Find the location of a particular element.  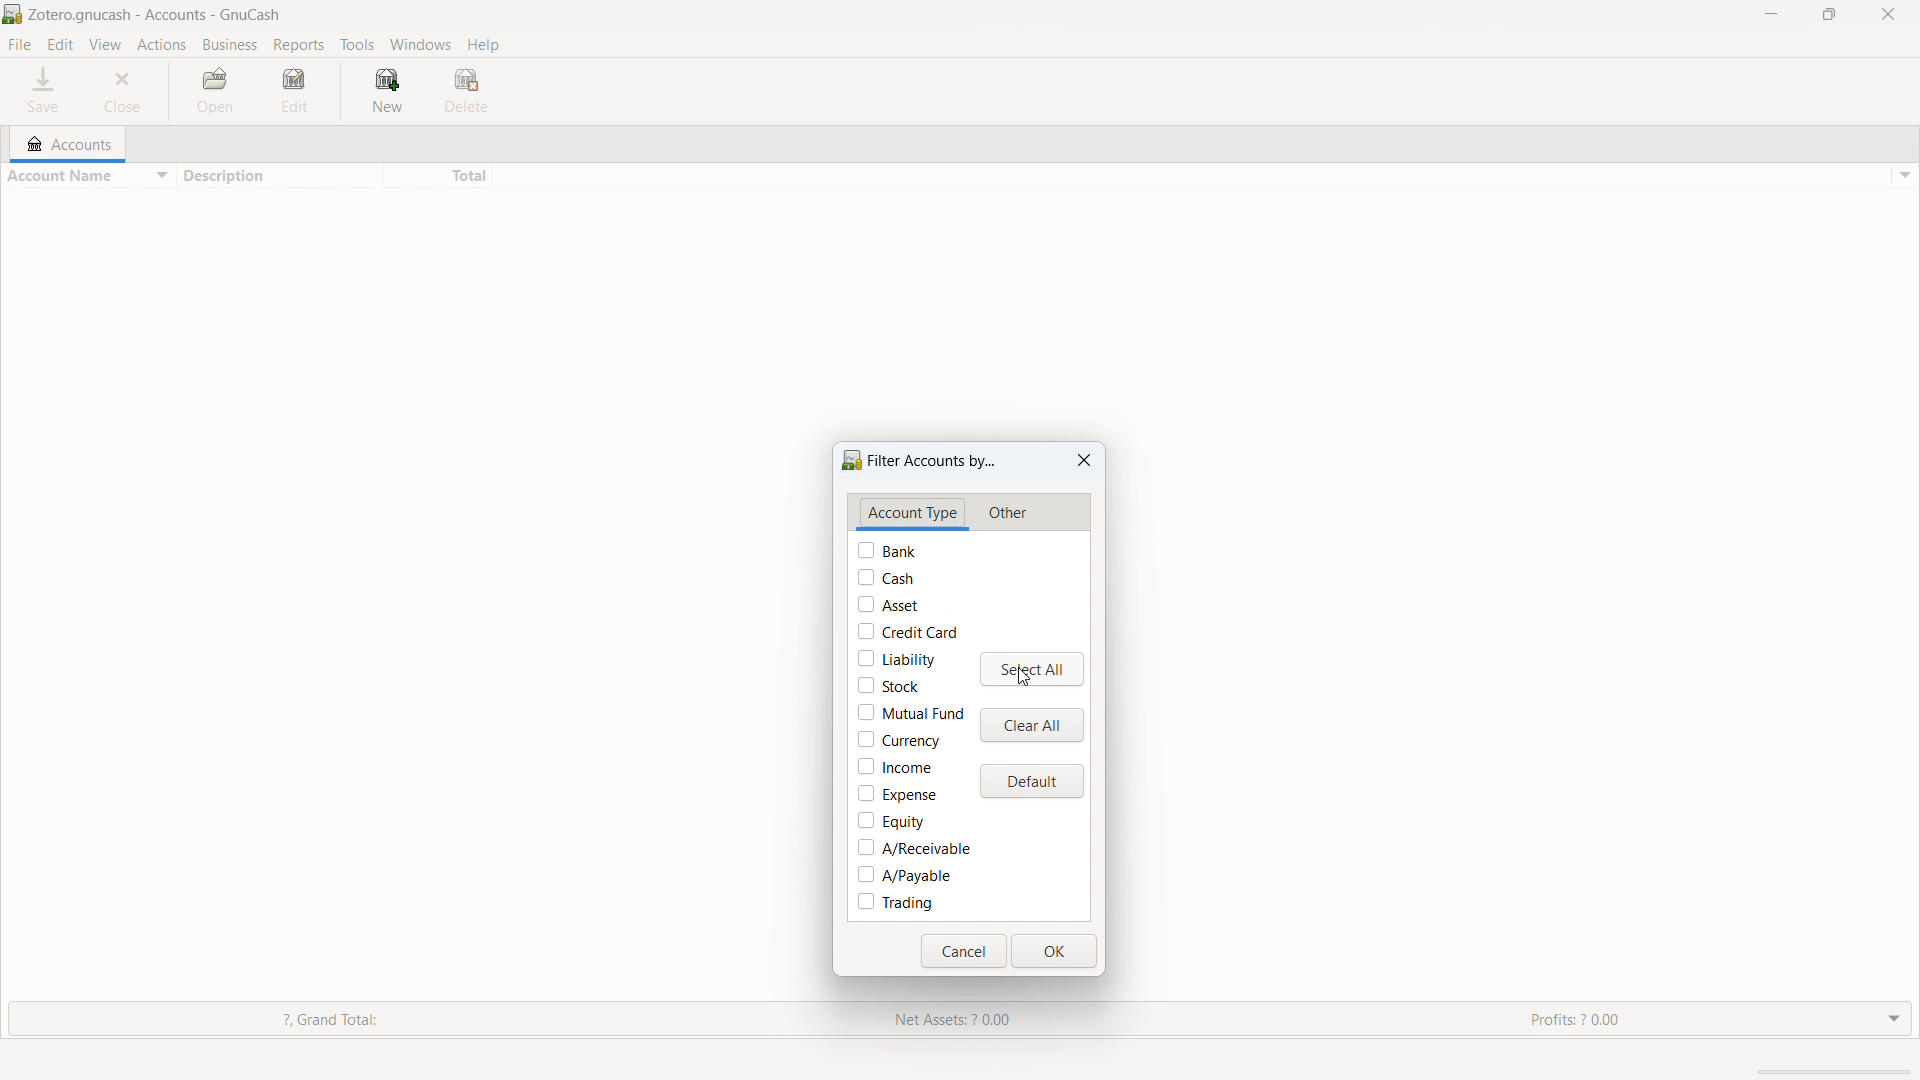

Net Assets: ? 0.00 is located at coordinates (962, 1019).